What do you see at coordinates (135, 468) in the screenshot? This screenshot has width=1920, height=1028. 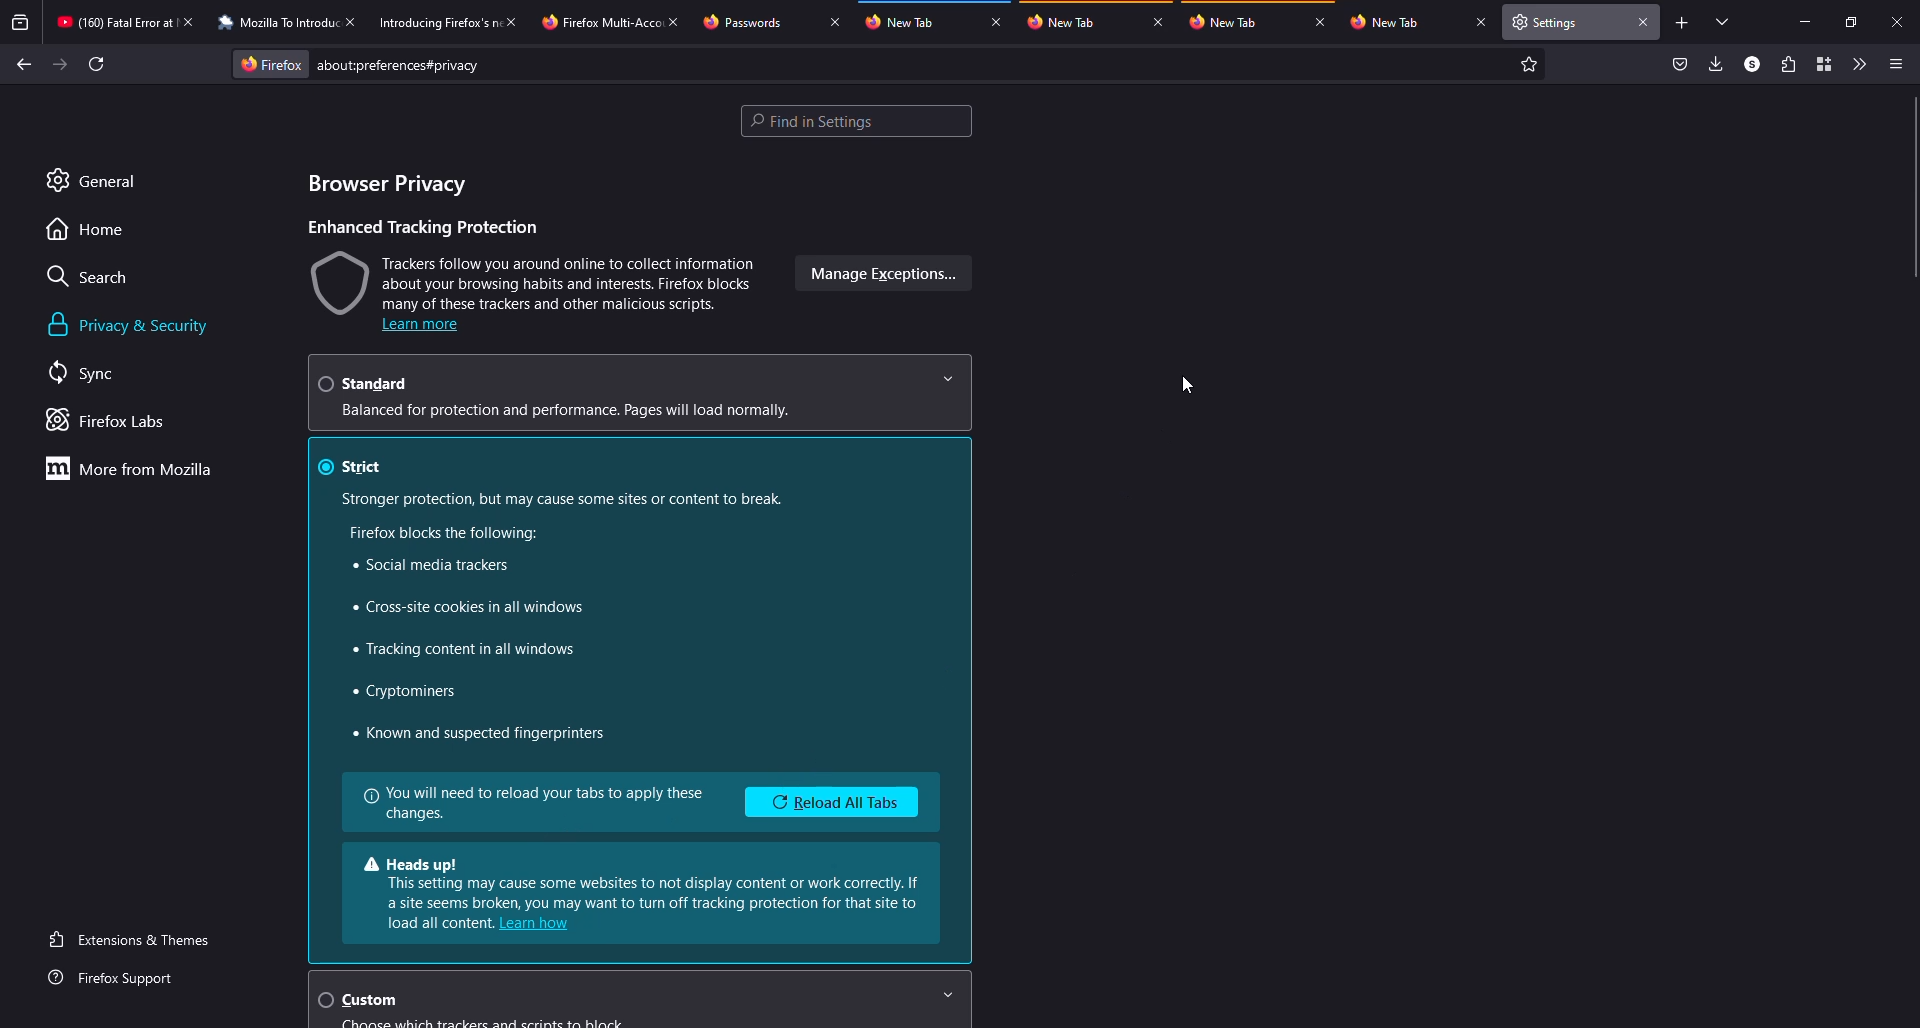 I see `more` at bounding box center [135, 468].